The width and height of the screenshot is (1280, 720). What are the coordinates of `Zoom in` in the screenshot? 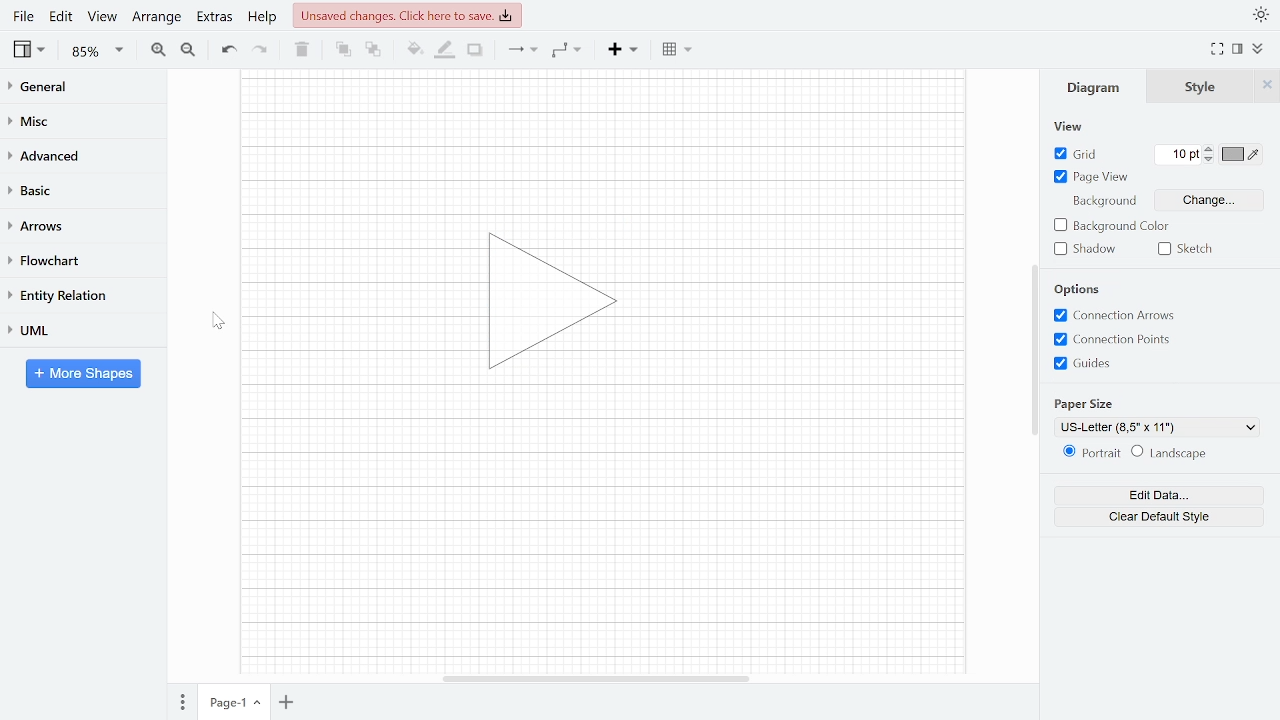 It's located at (158, 49).